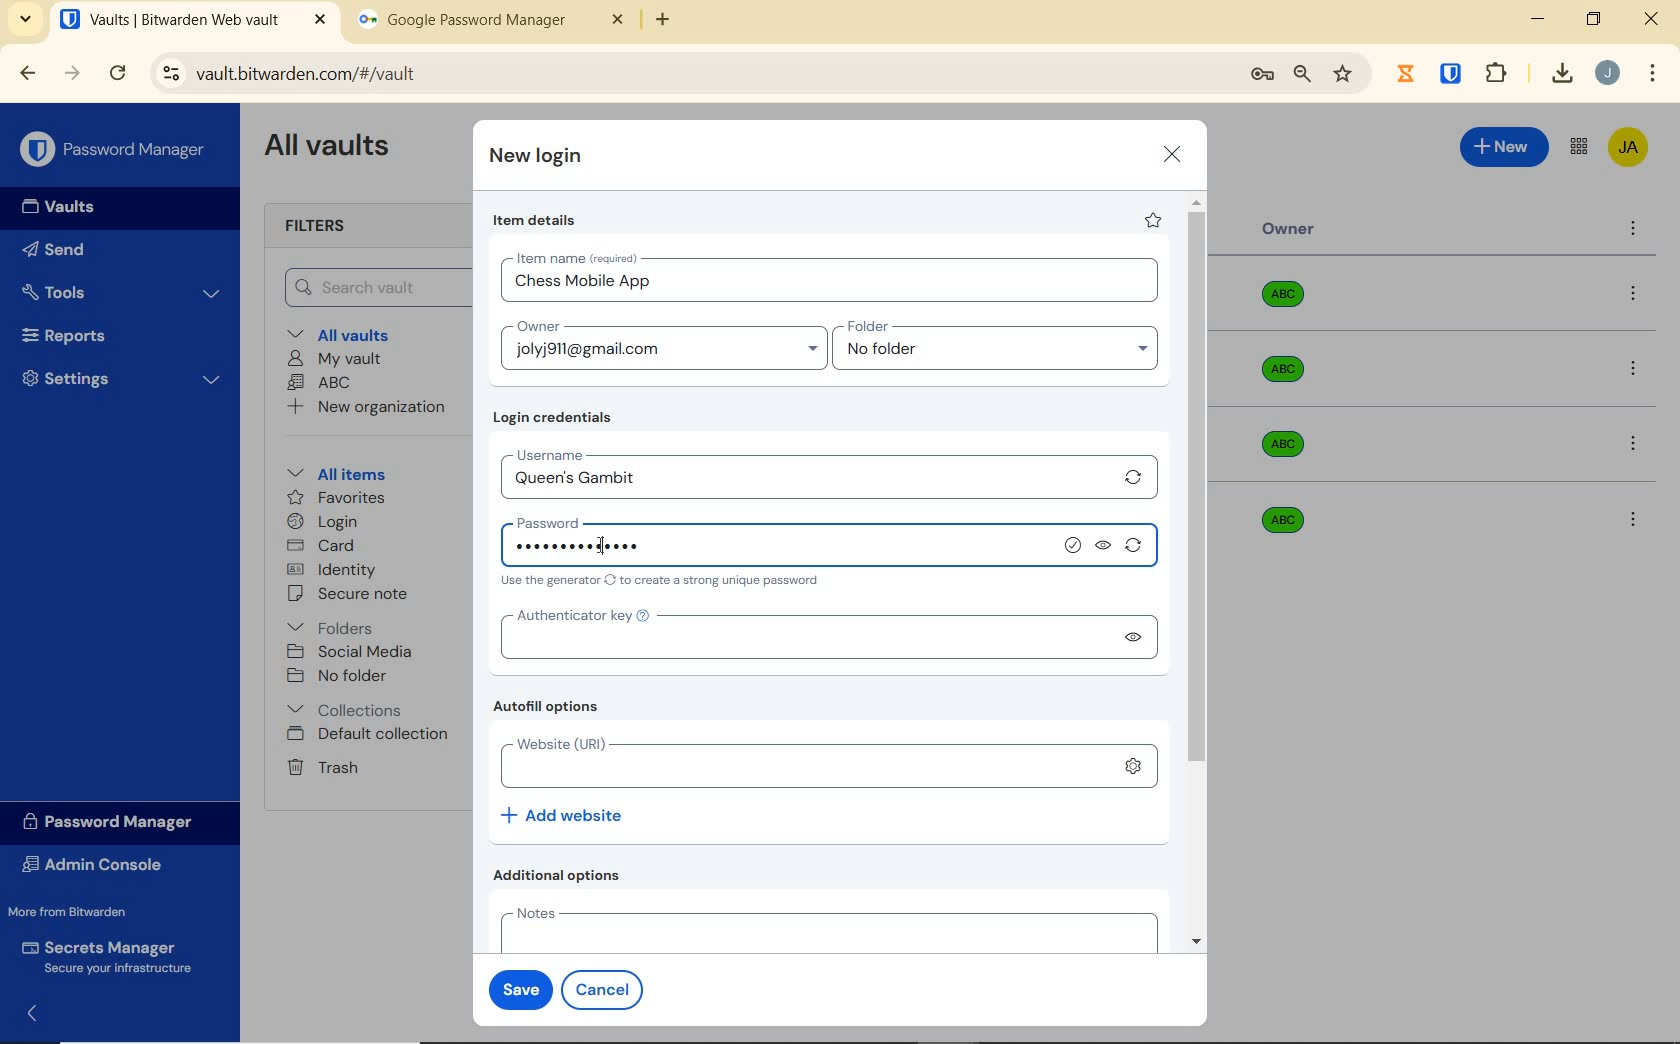 The width and height of the screenshot is (1680, 1044). Describe the element at coordinates (806, 479) in the screenshot. I see `username added` at that location.